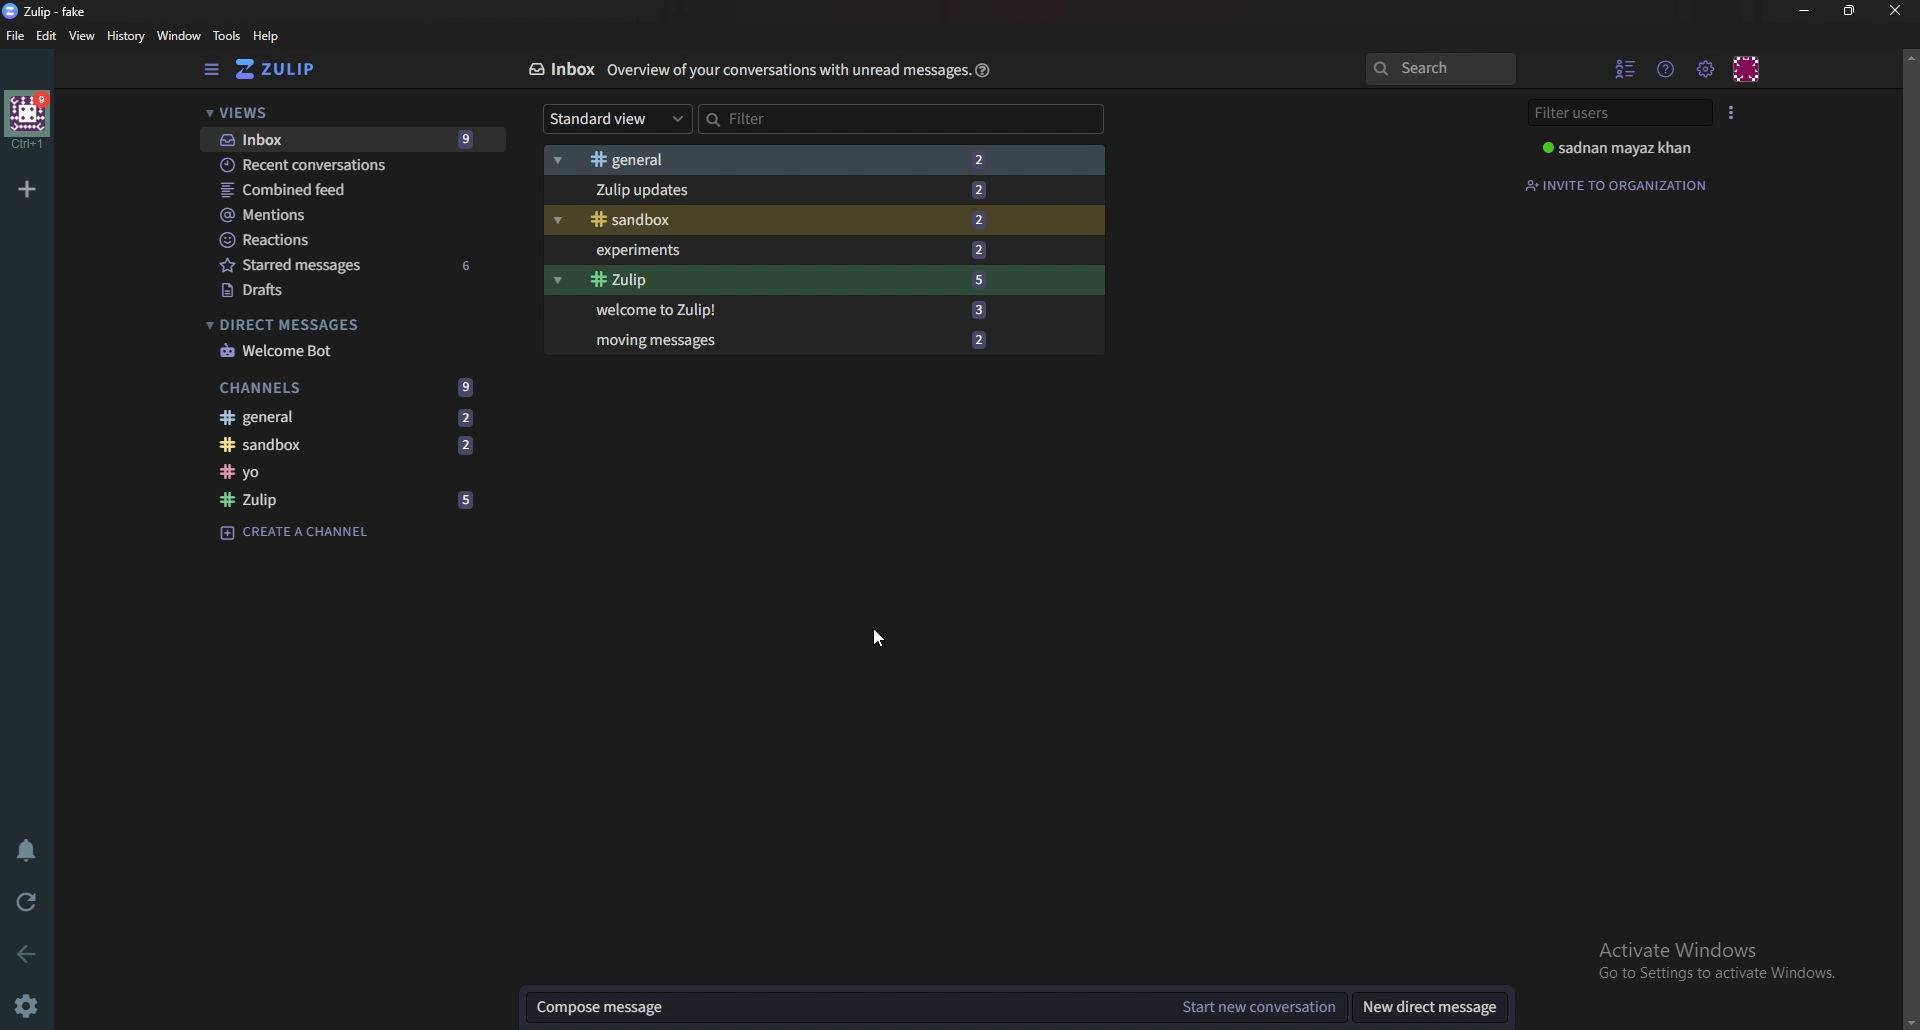 This screenshot has height=1030, width=1920. Describe the element at coordinates (816, 120) in the screenshot. I see `Filter` at that location.